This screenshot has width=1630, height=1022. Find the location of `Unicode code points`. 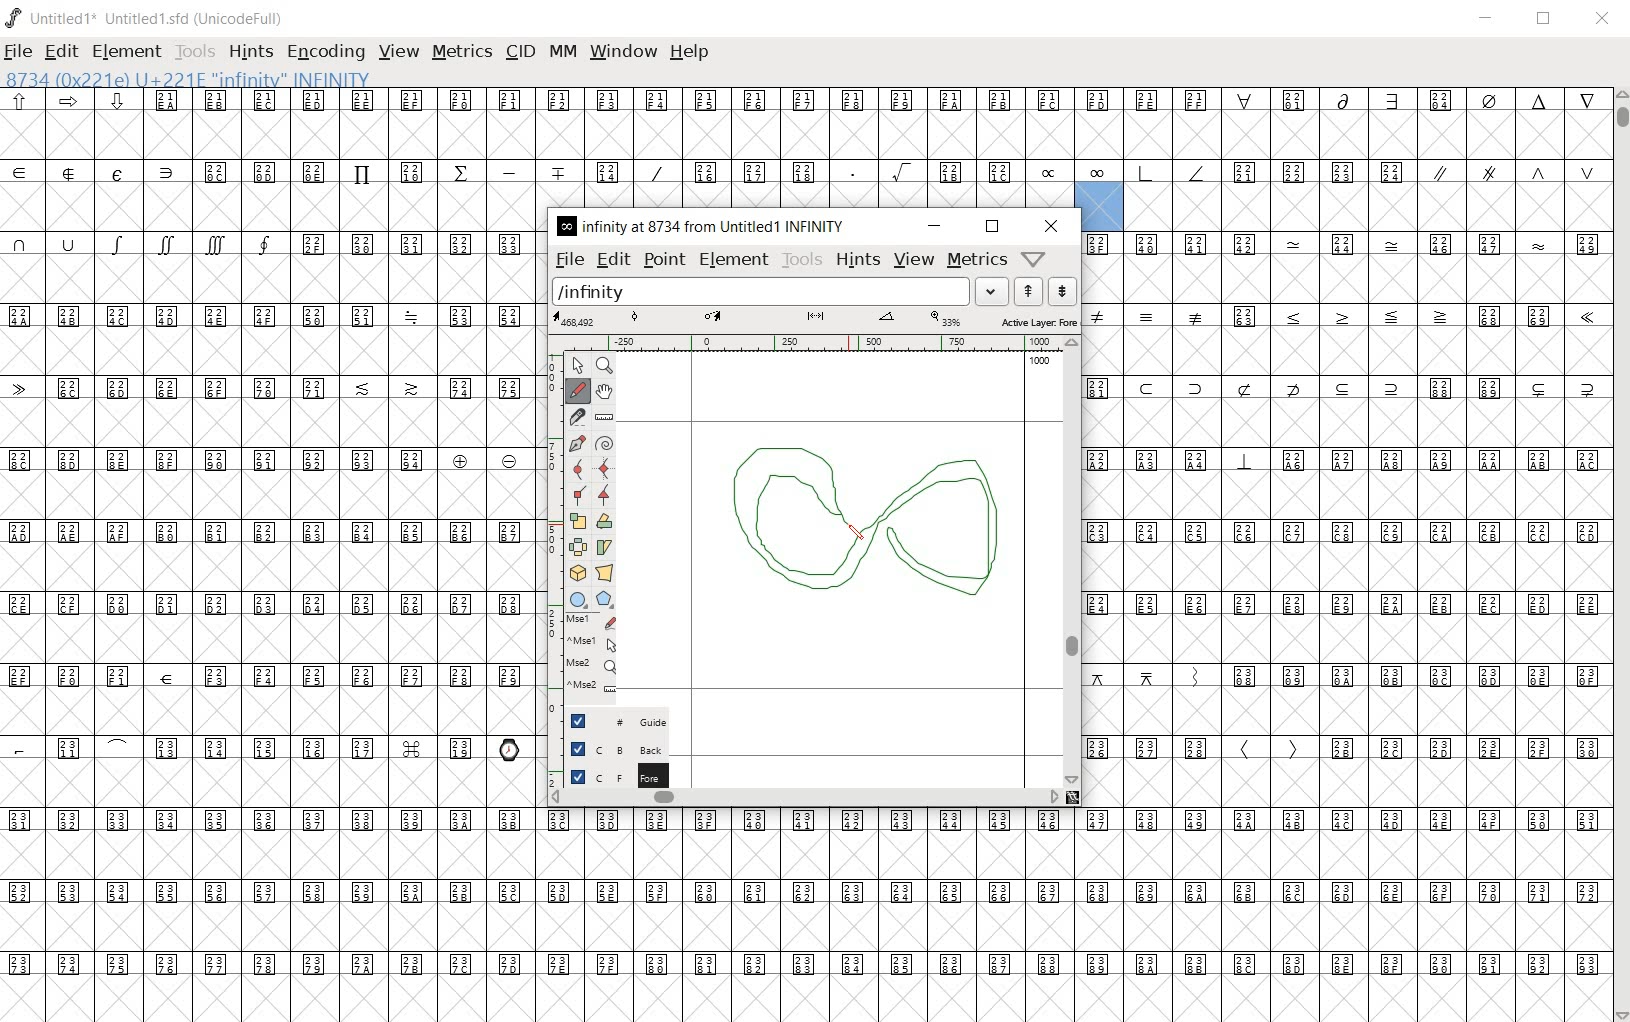

Unicode code points is located at coordinates (412, 243).